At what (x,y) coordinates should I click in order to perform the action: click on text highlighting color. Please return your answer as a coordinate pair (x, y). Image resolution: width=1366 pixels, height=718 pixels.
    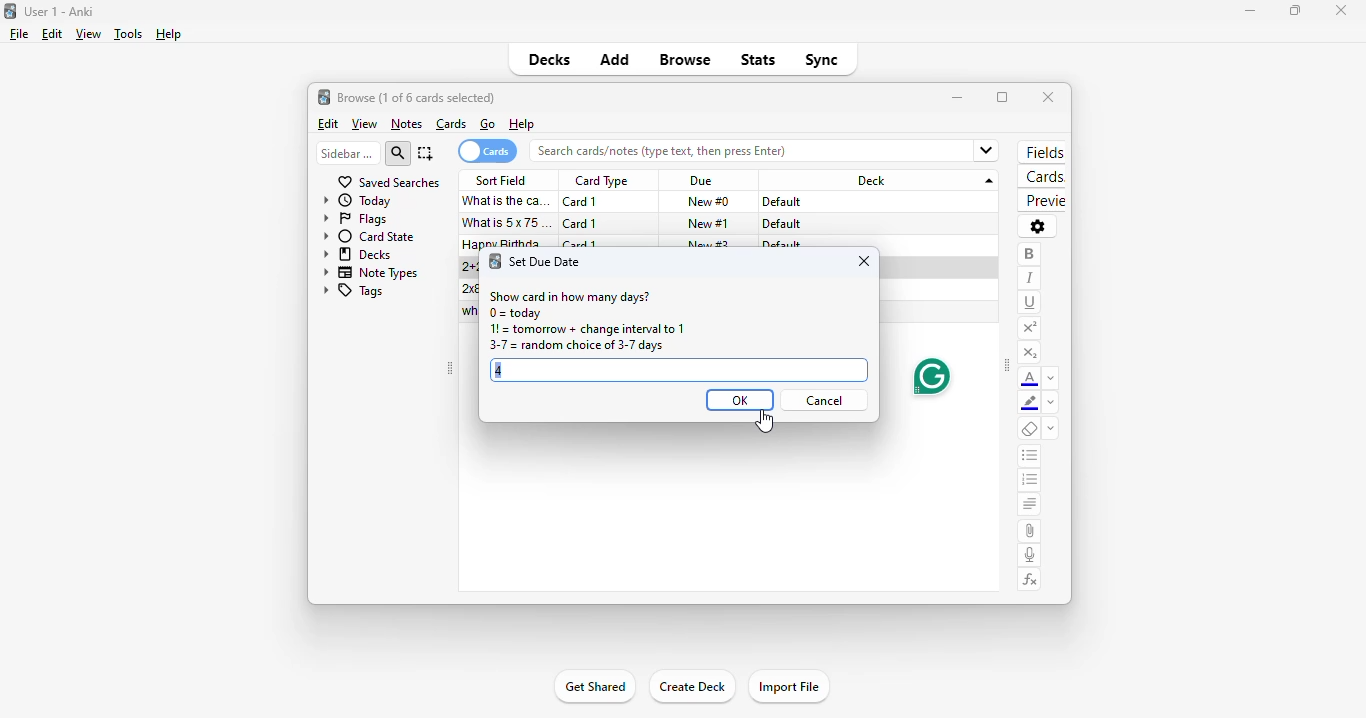
    Looking at the image, I should click on (1030, 404).